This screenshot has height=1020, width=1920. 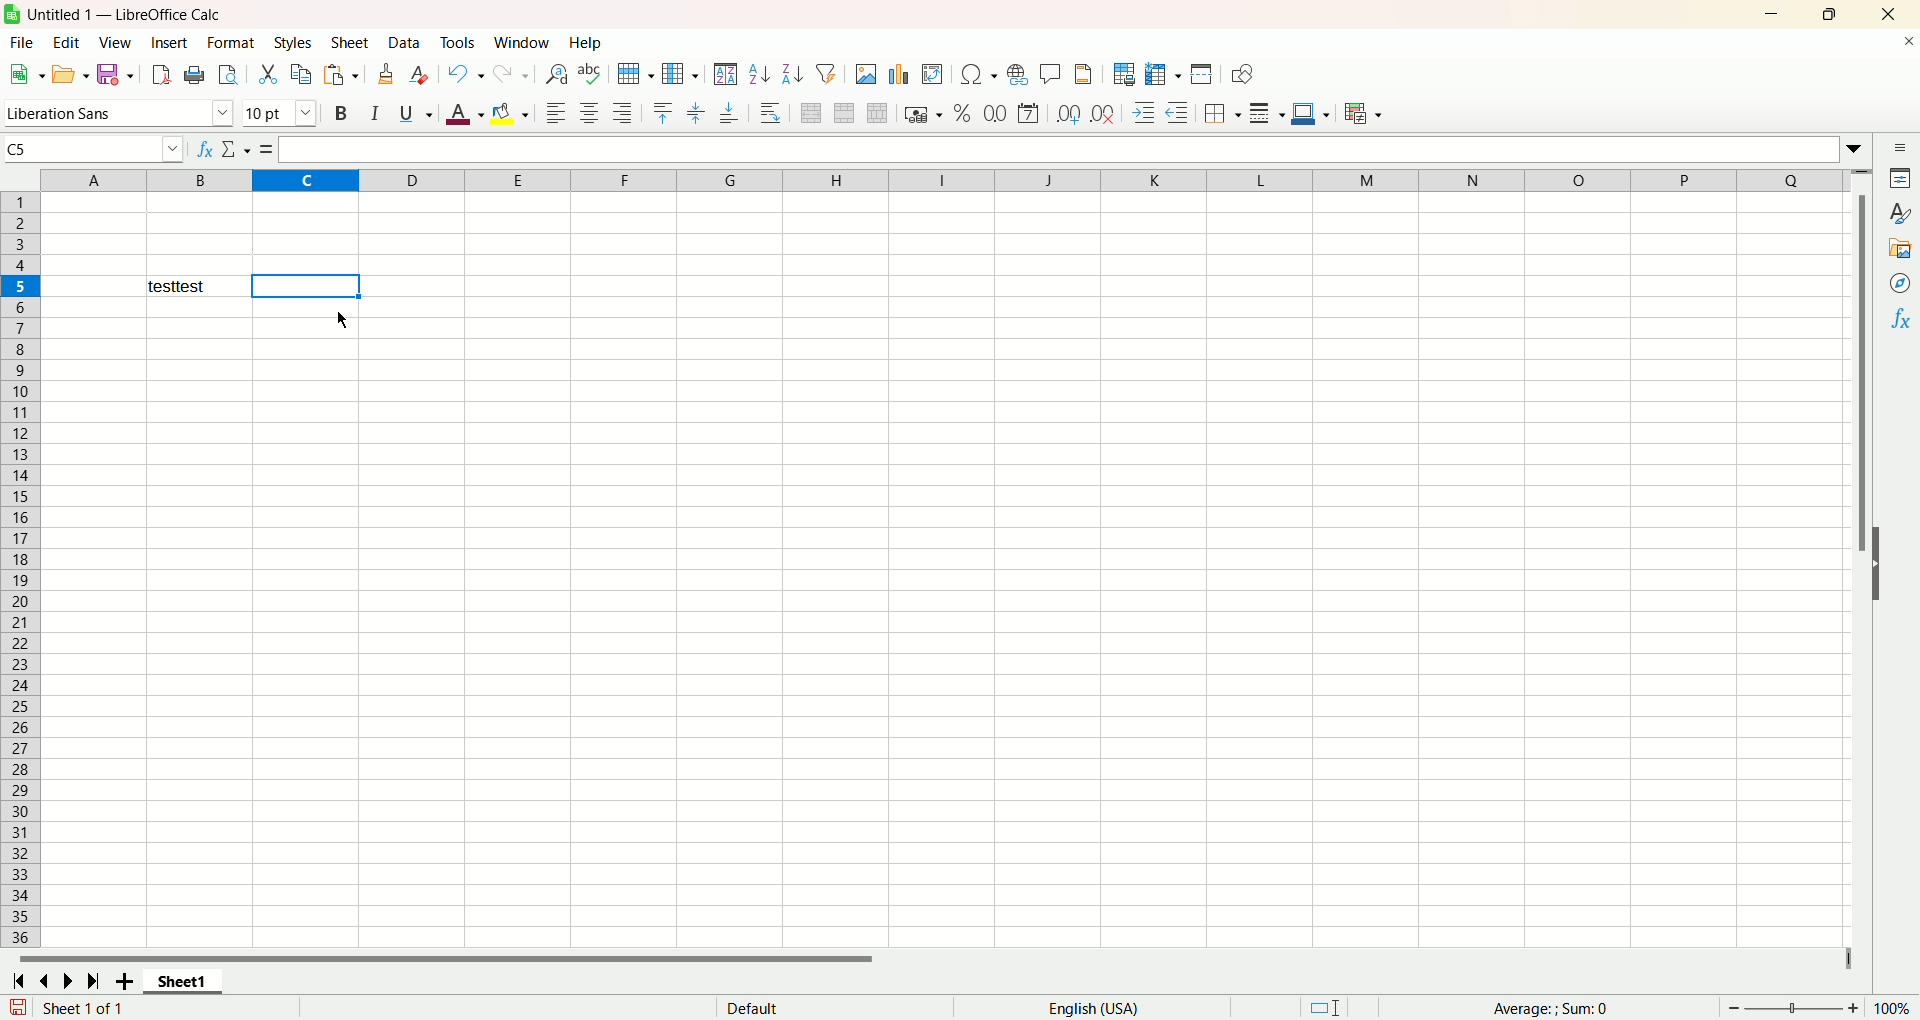 What do you see at coordinates (1882, 562) in the screenshot?
I see `hide` at bounding box center [1882, 562].